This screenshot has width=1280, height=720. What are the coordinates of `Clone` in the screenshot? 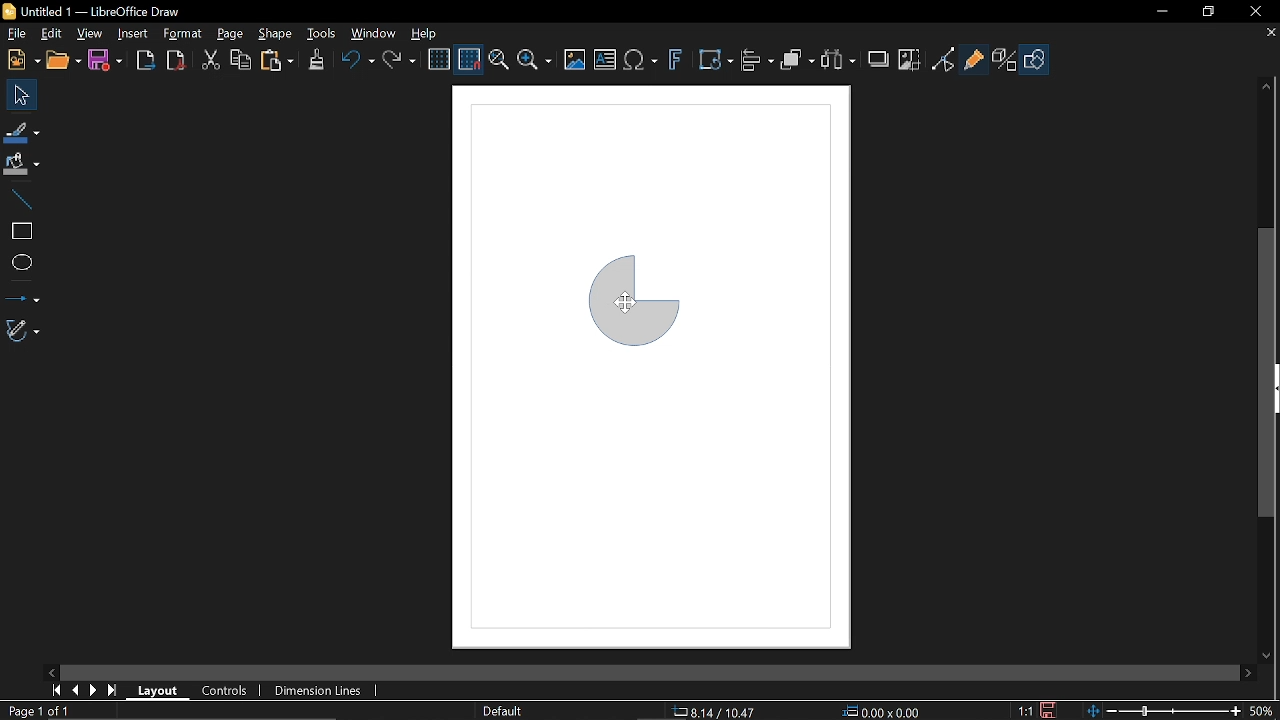 It's located at (316, 61).